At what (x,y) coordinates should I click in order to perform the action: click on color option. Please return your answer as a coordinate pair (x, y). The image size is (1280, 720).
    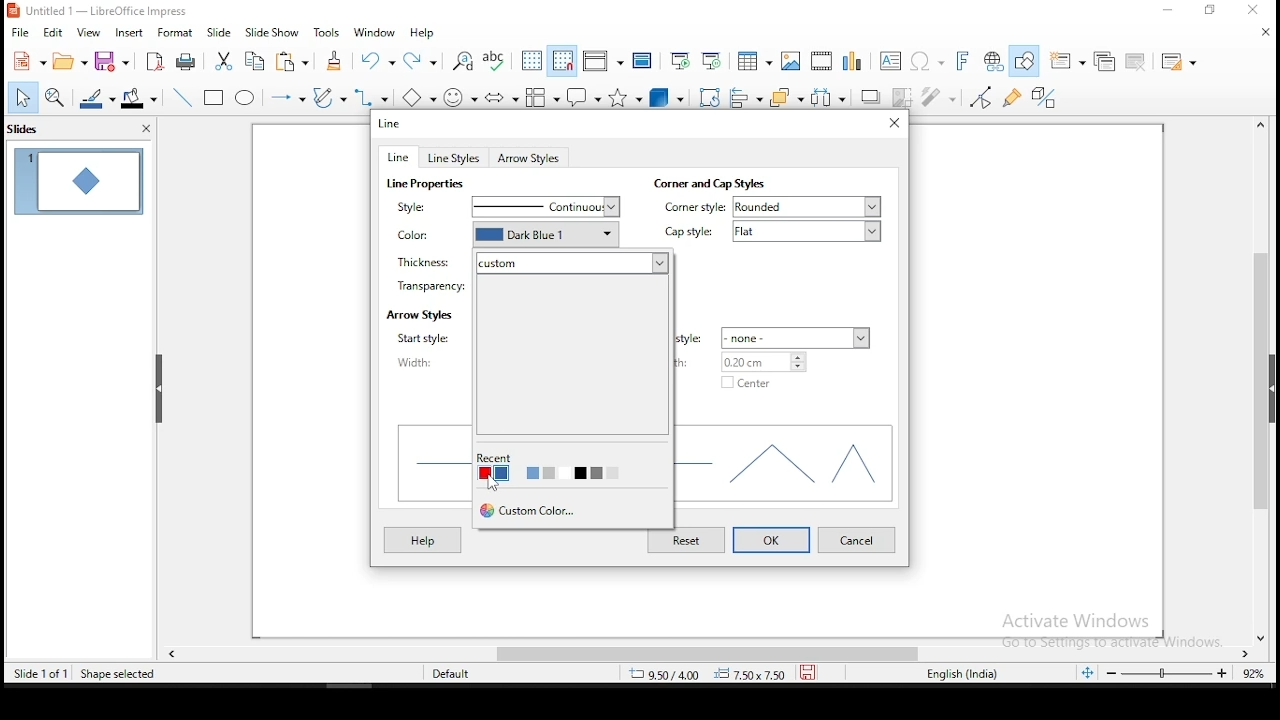
    Looking at the image, I should click on (487, 472).